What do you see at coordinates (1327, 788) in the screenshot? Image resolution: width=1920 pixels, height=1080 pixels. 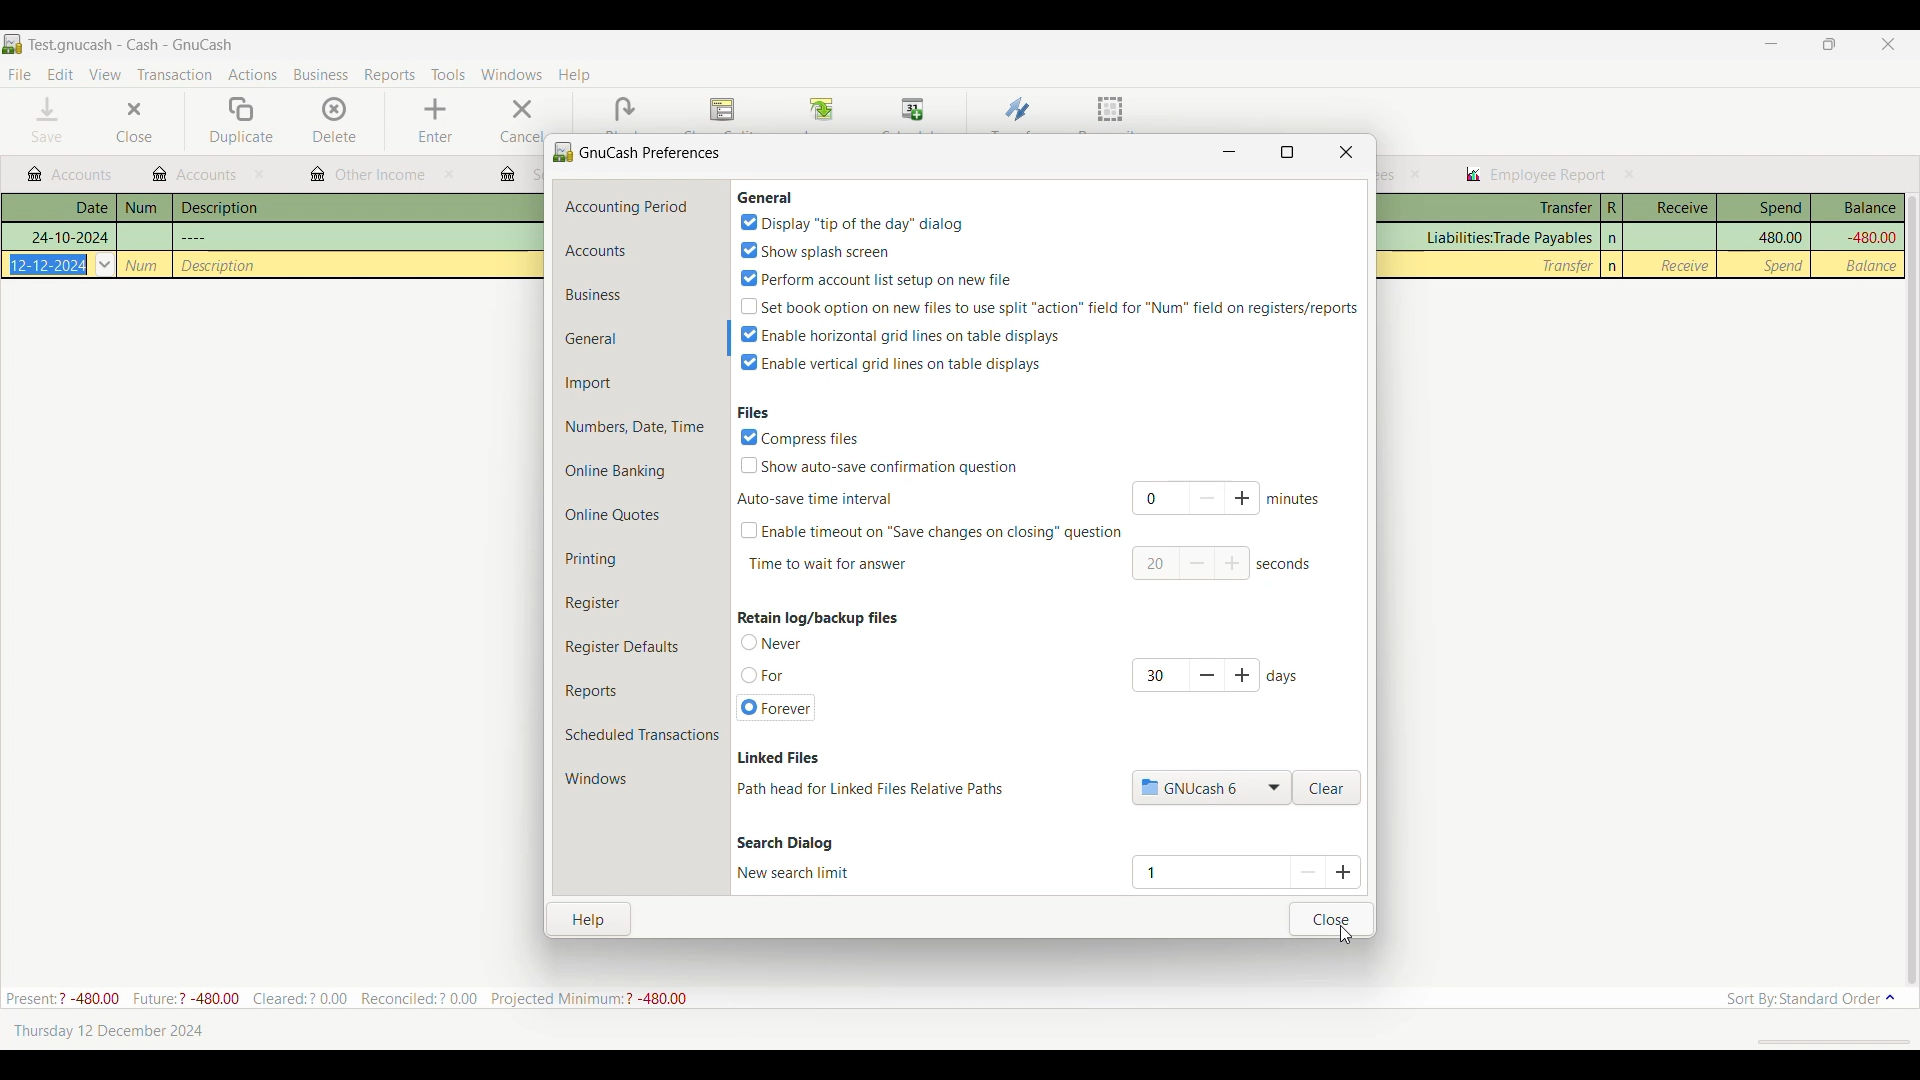 I see `Clear` at bounding box center [1327, 788].